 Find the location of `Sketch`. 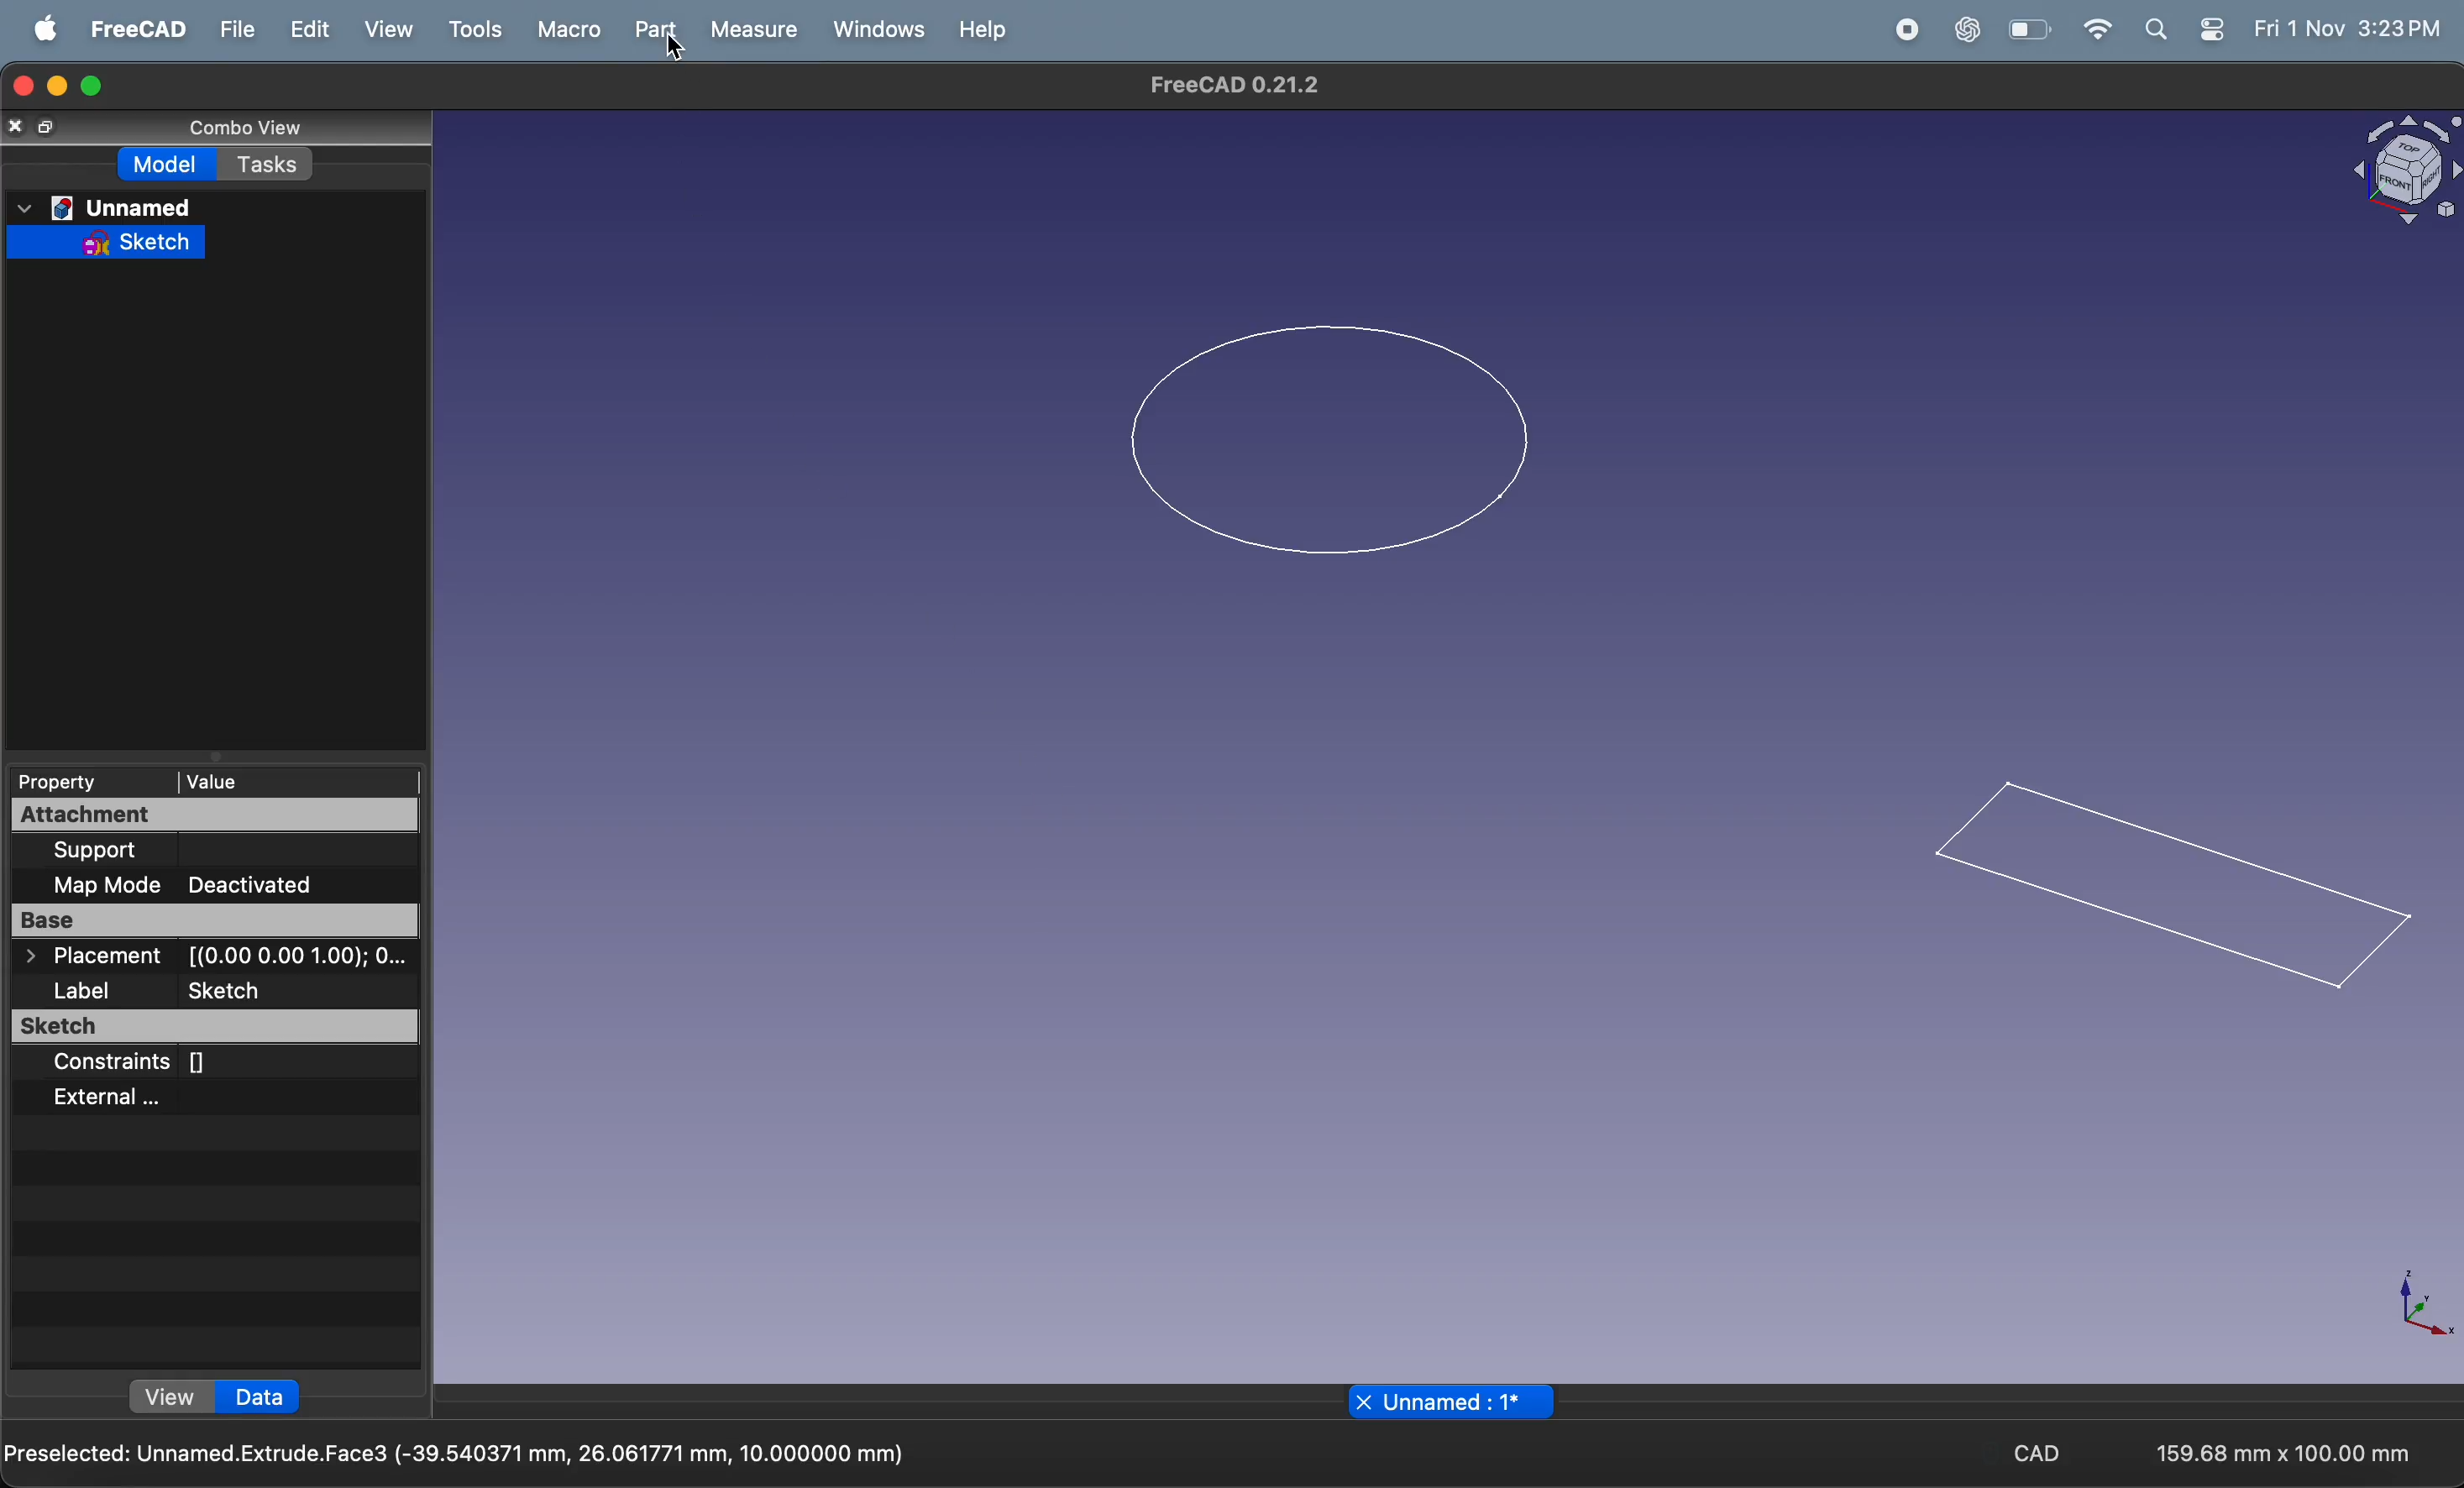

Sketch is located at coordinates (212, 1026).